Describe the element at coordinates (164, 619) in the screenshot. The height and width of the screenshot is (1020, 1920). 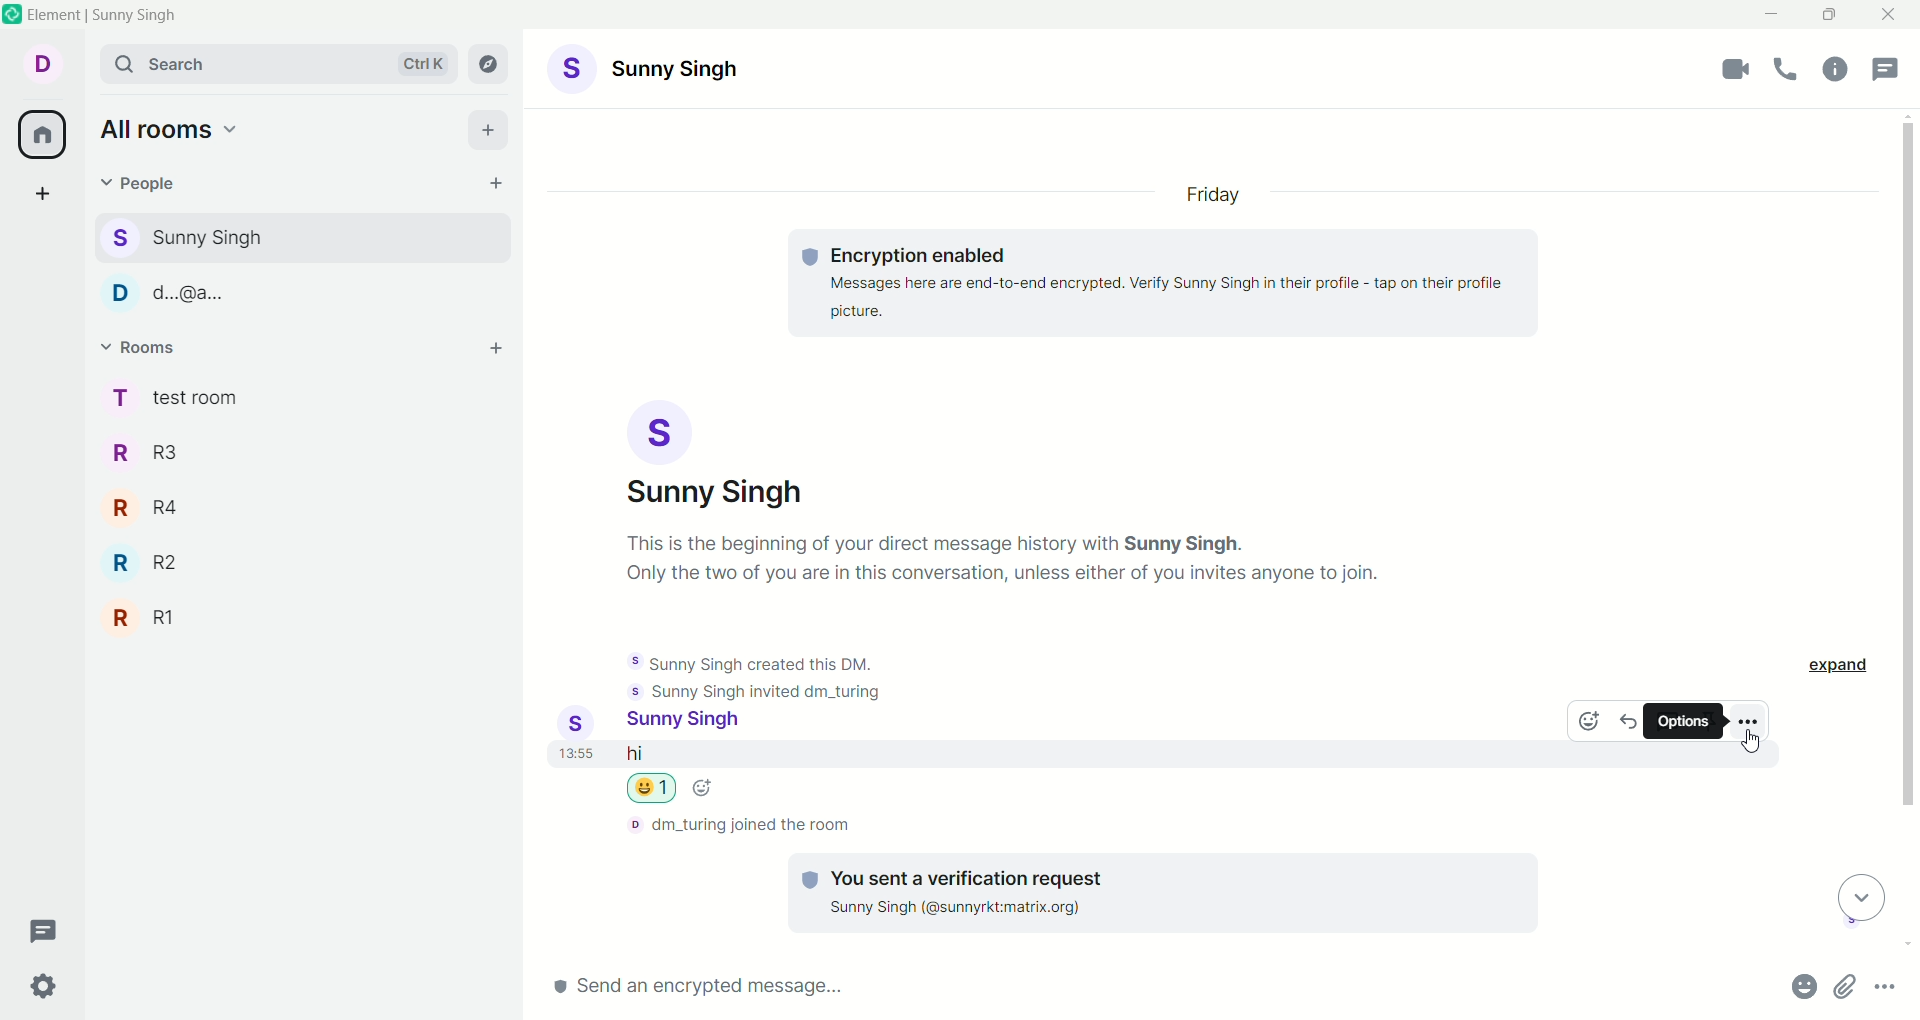
I see `R1` at that location.